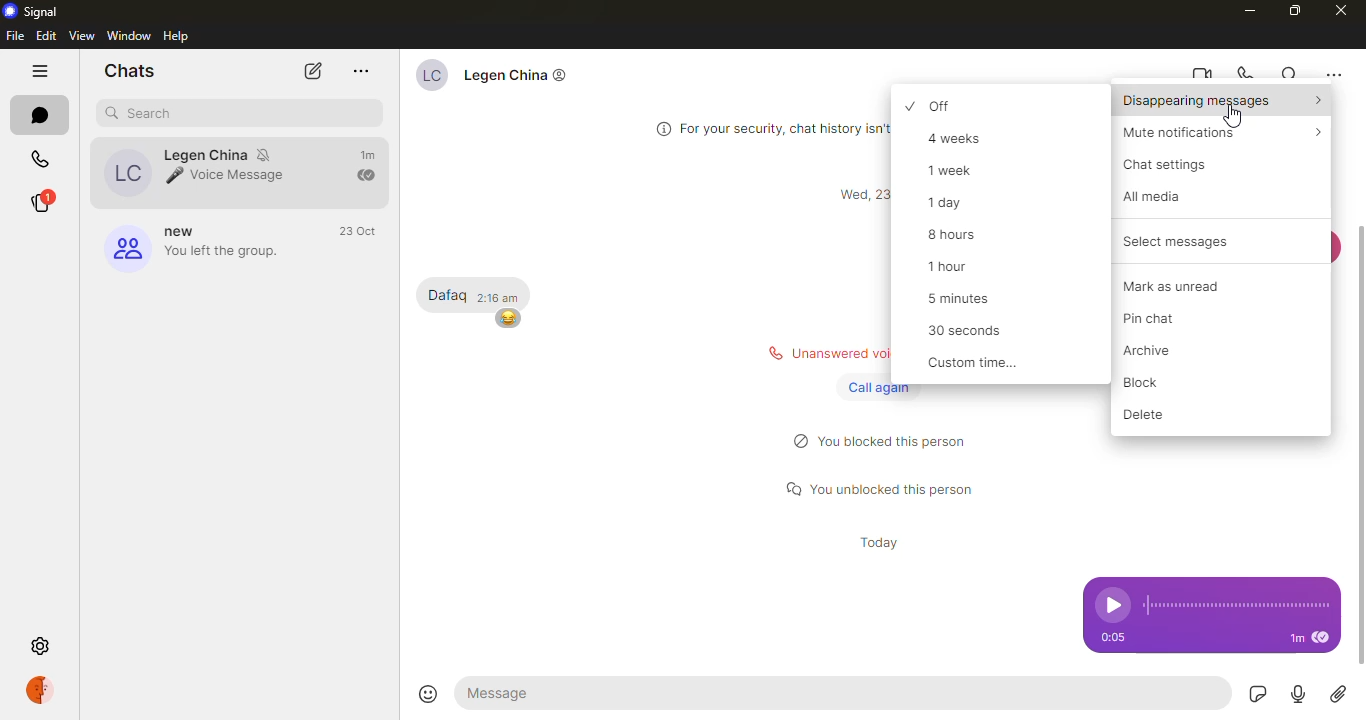 This screenshot has height=720, width=1366. I want to click on status message, so click(882, 487).